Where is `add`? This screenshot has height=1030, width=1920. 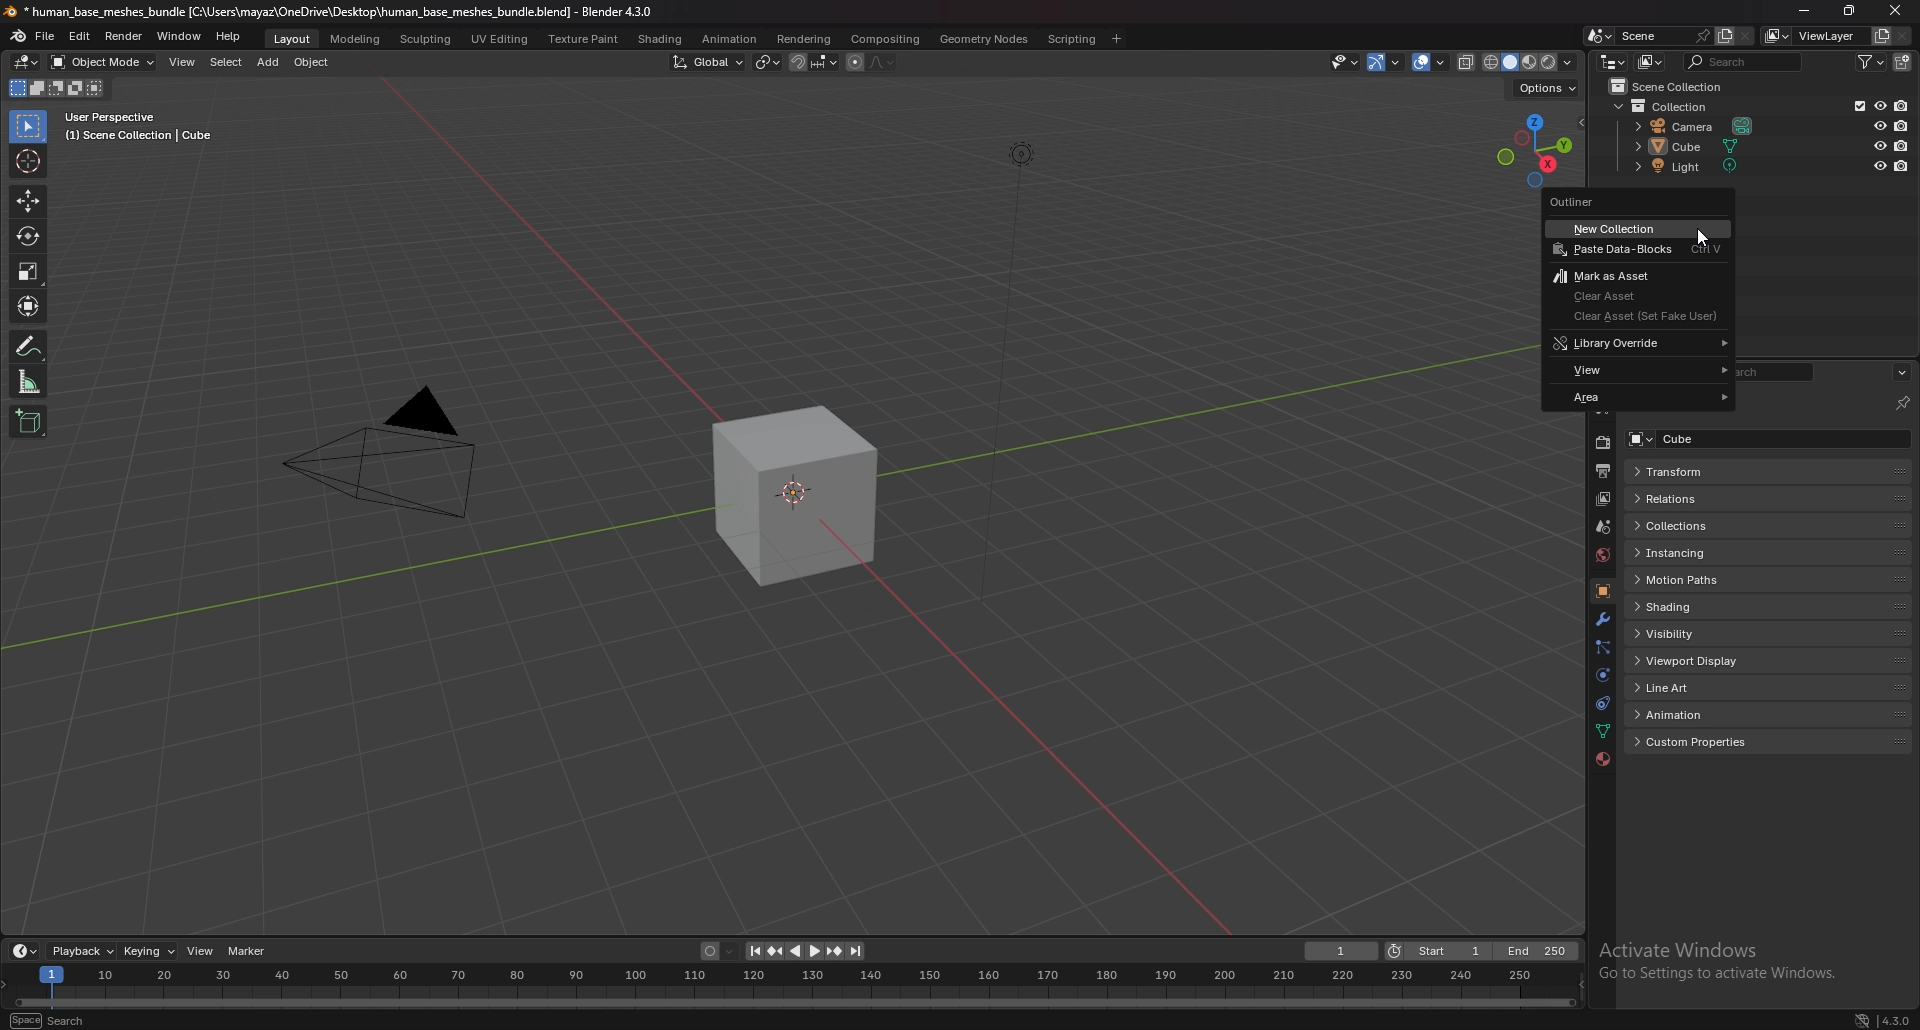 add is located at coordinates (268, 62).